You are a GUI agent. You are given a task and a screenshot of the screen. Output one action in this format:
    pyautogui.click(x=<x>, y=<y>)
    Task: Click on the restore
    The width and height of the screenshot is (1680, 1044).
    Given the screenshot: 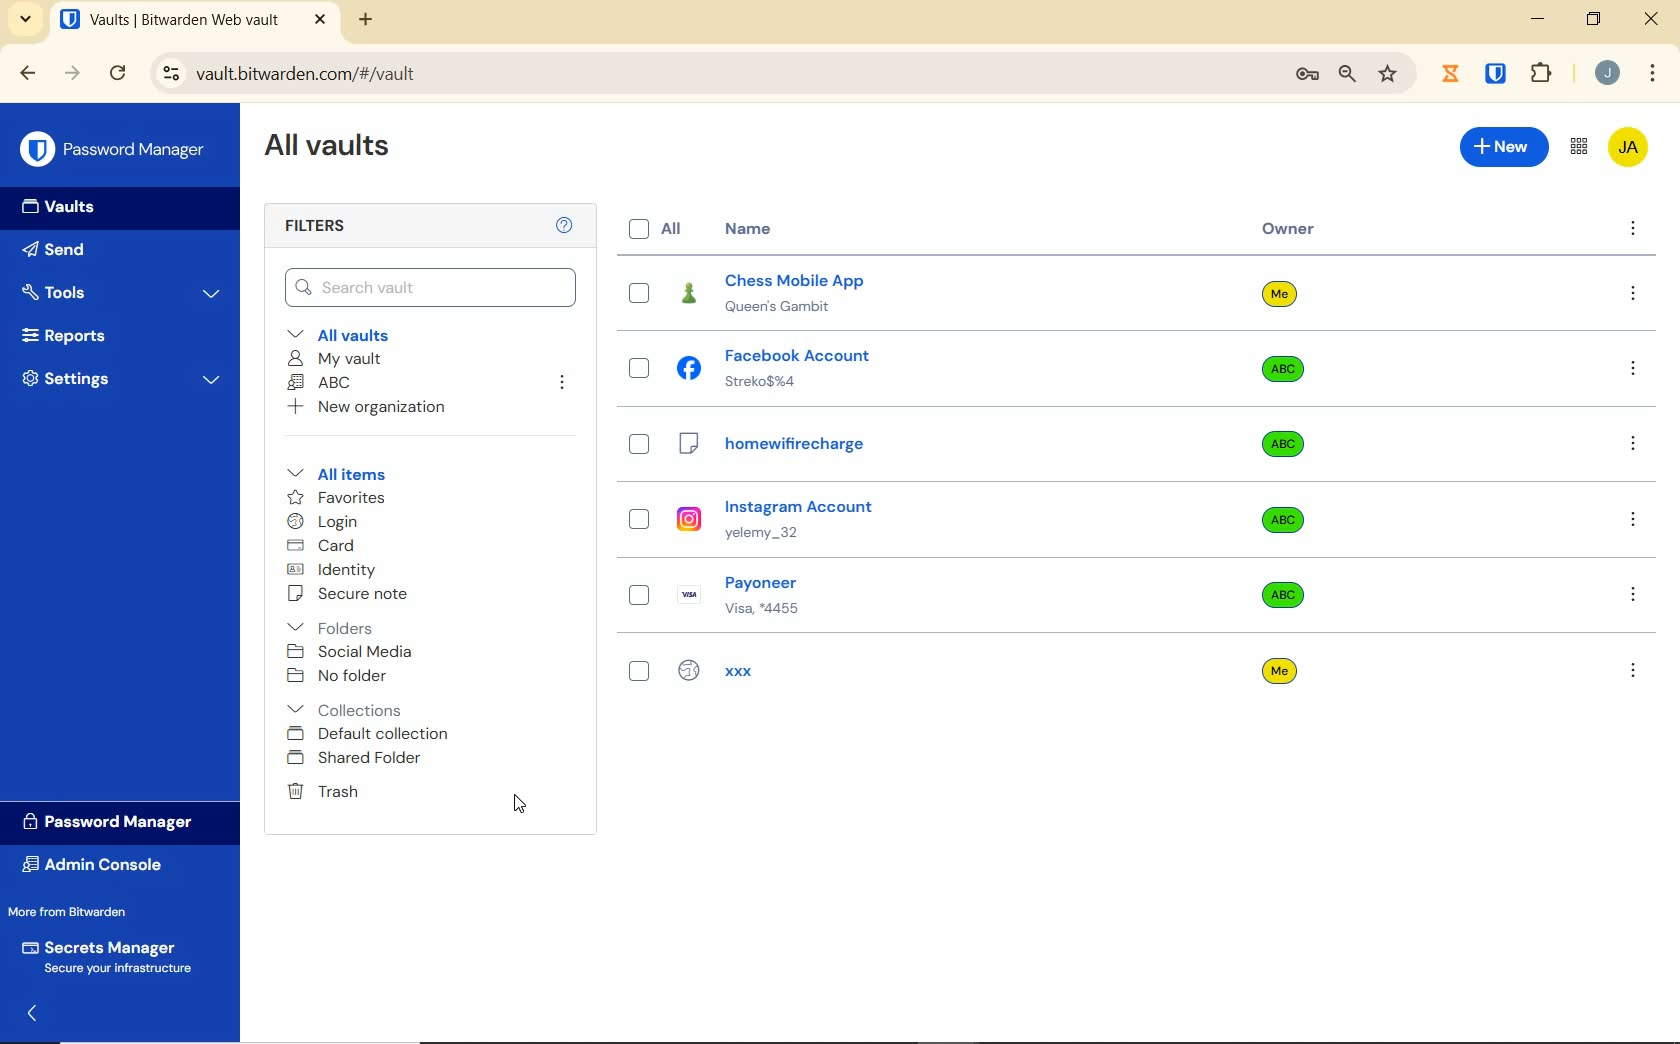 What is the action you would take?
    pyautogui.click(x=1594, y=19)
    